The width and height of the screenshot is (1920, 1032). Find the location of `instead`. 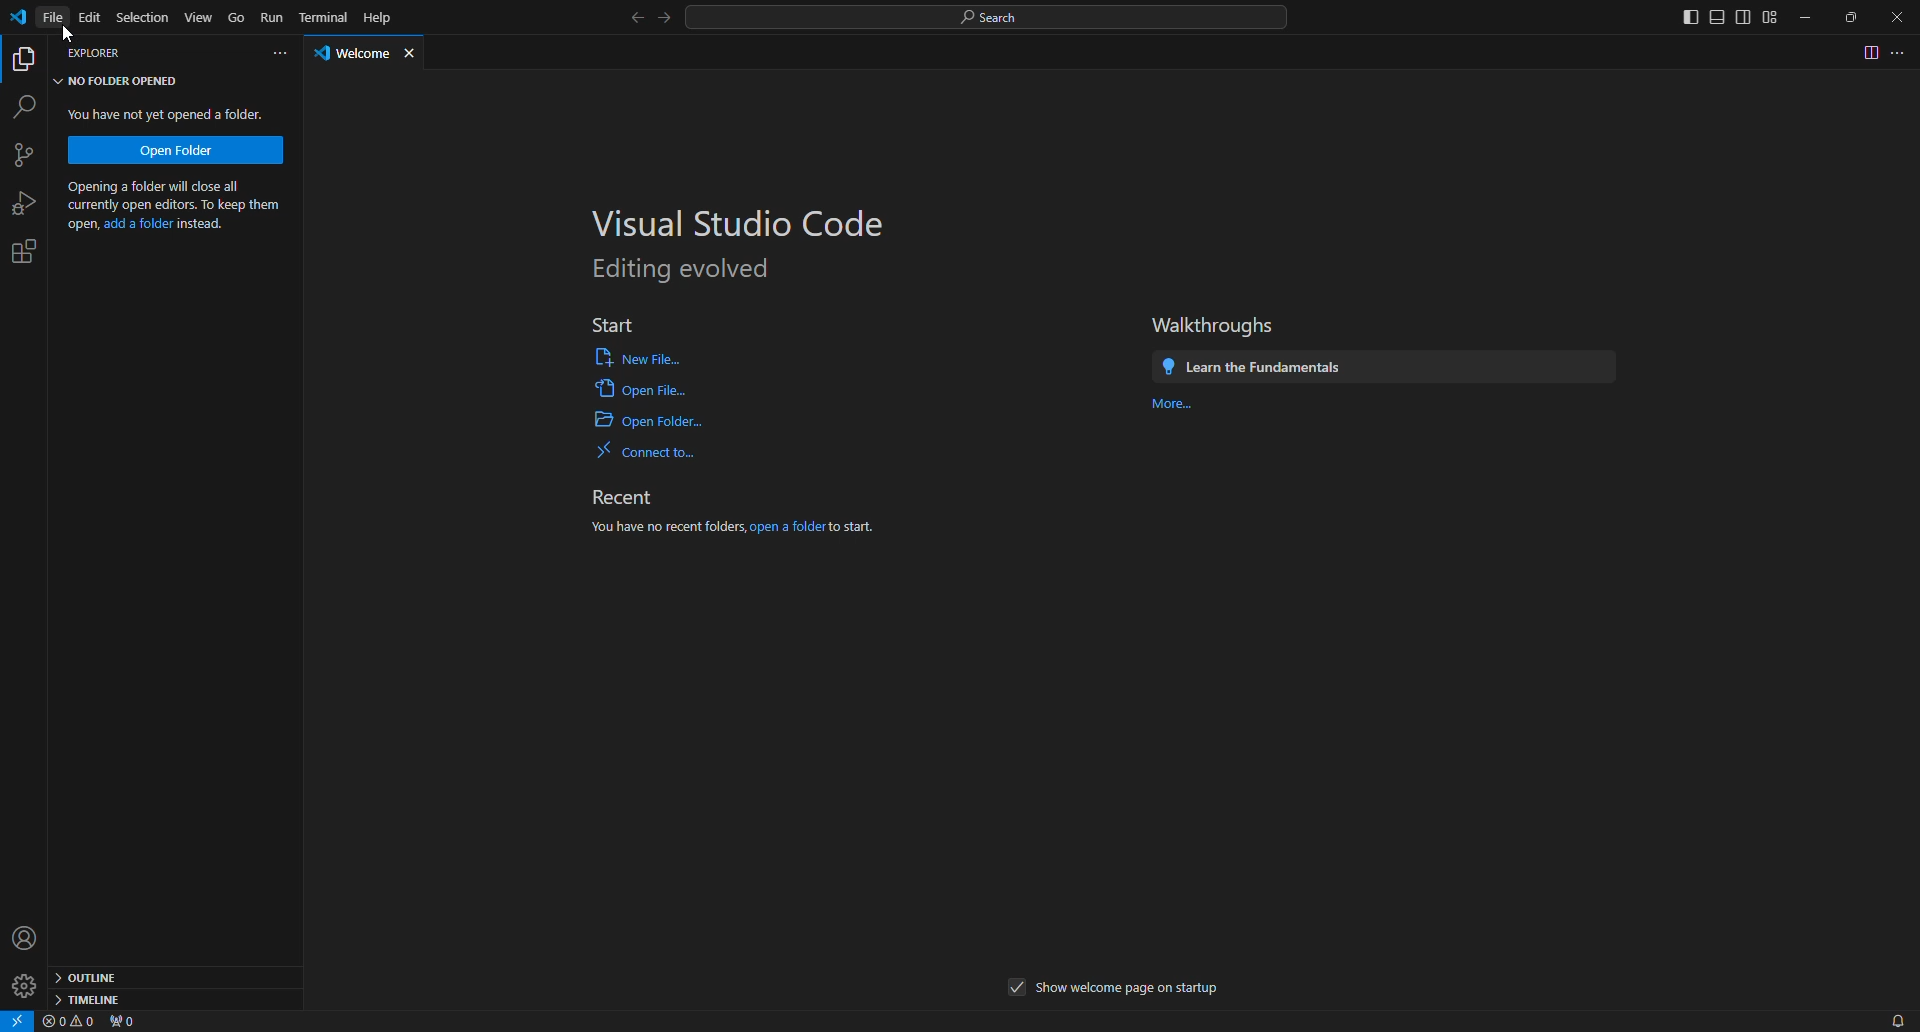

instead is located at coordinates (202, 224).